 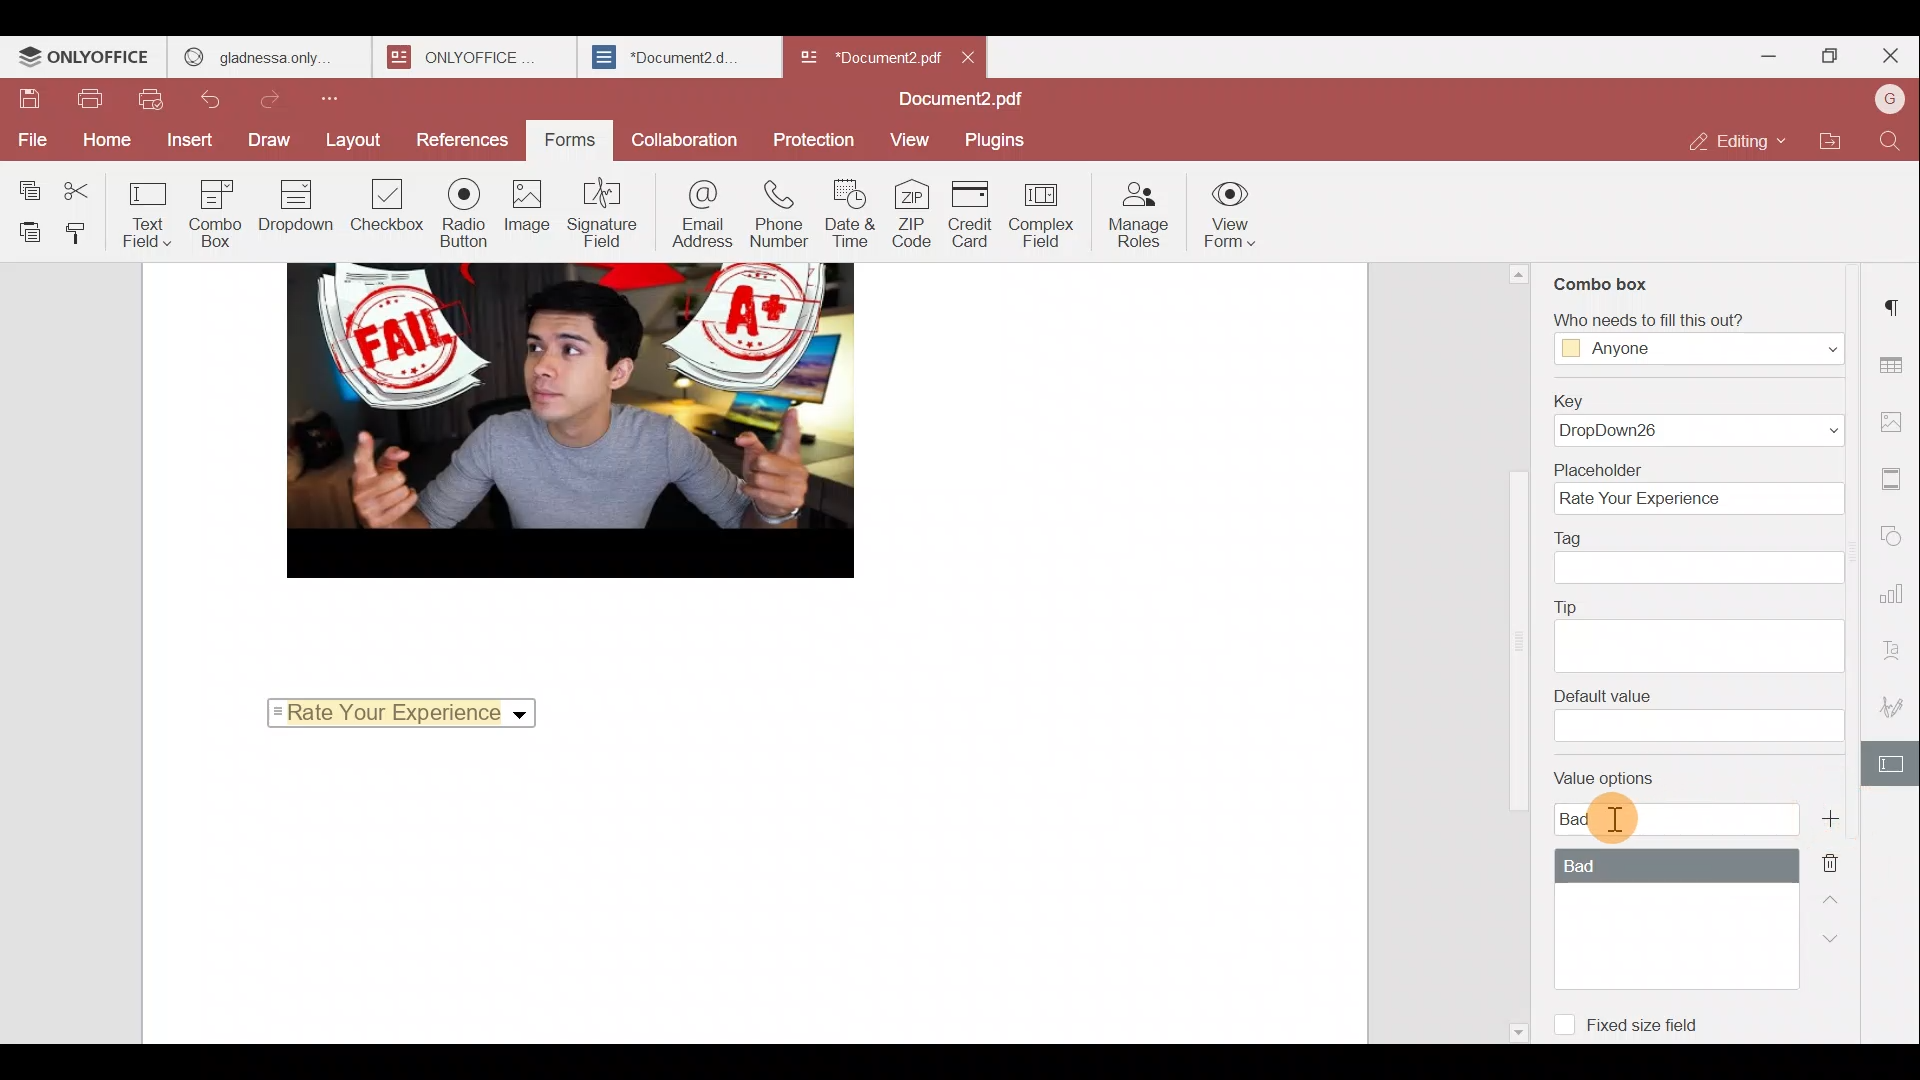 I want to click on ZIP code, so click(x=913, y=216).